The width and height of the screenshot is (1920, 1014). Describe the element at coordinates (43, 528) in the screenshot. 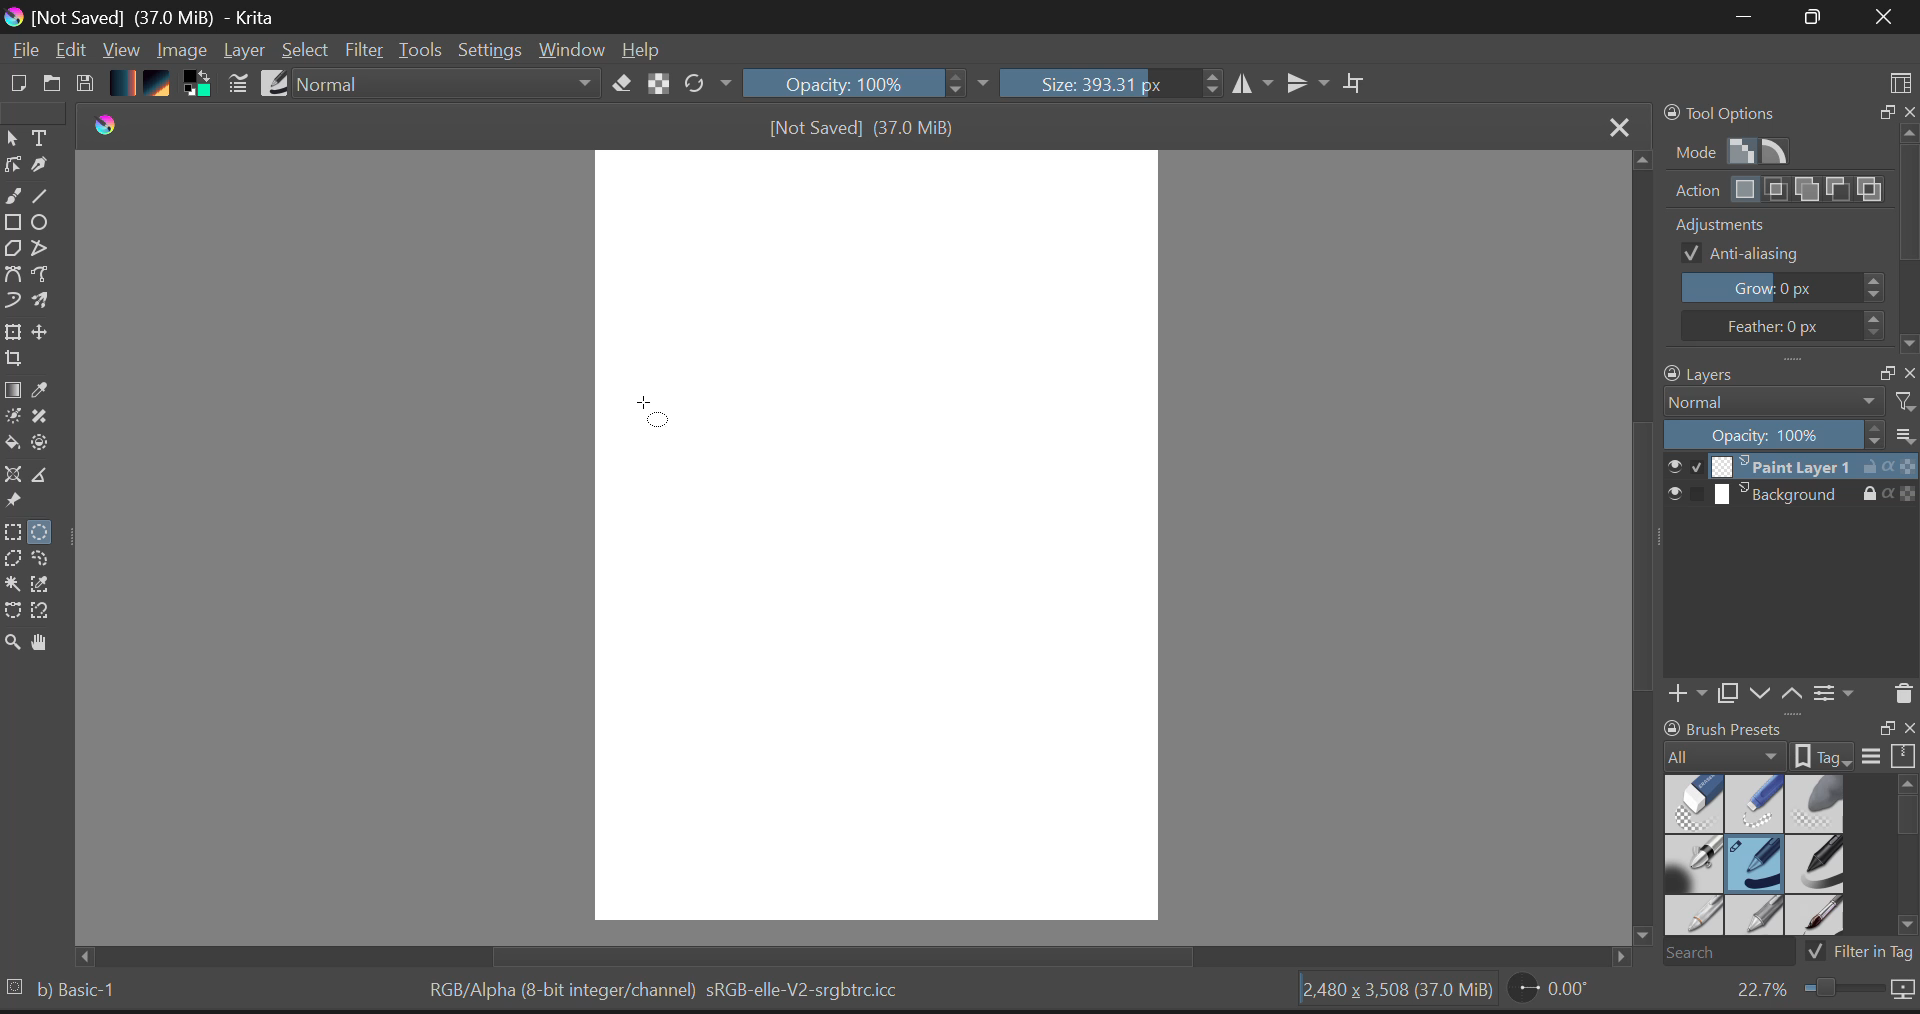

I see `Circular Selection Selected` at that location.